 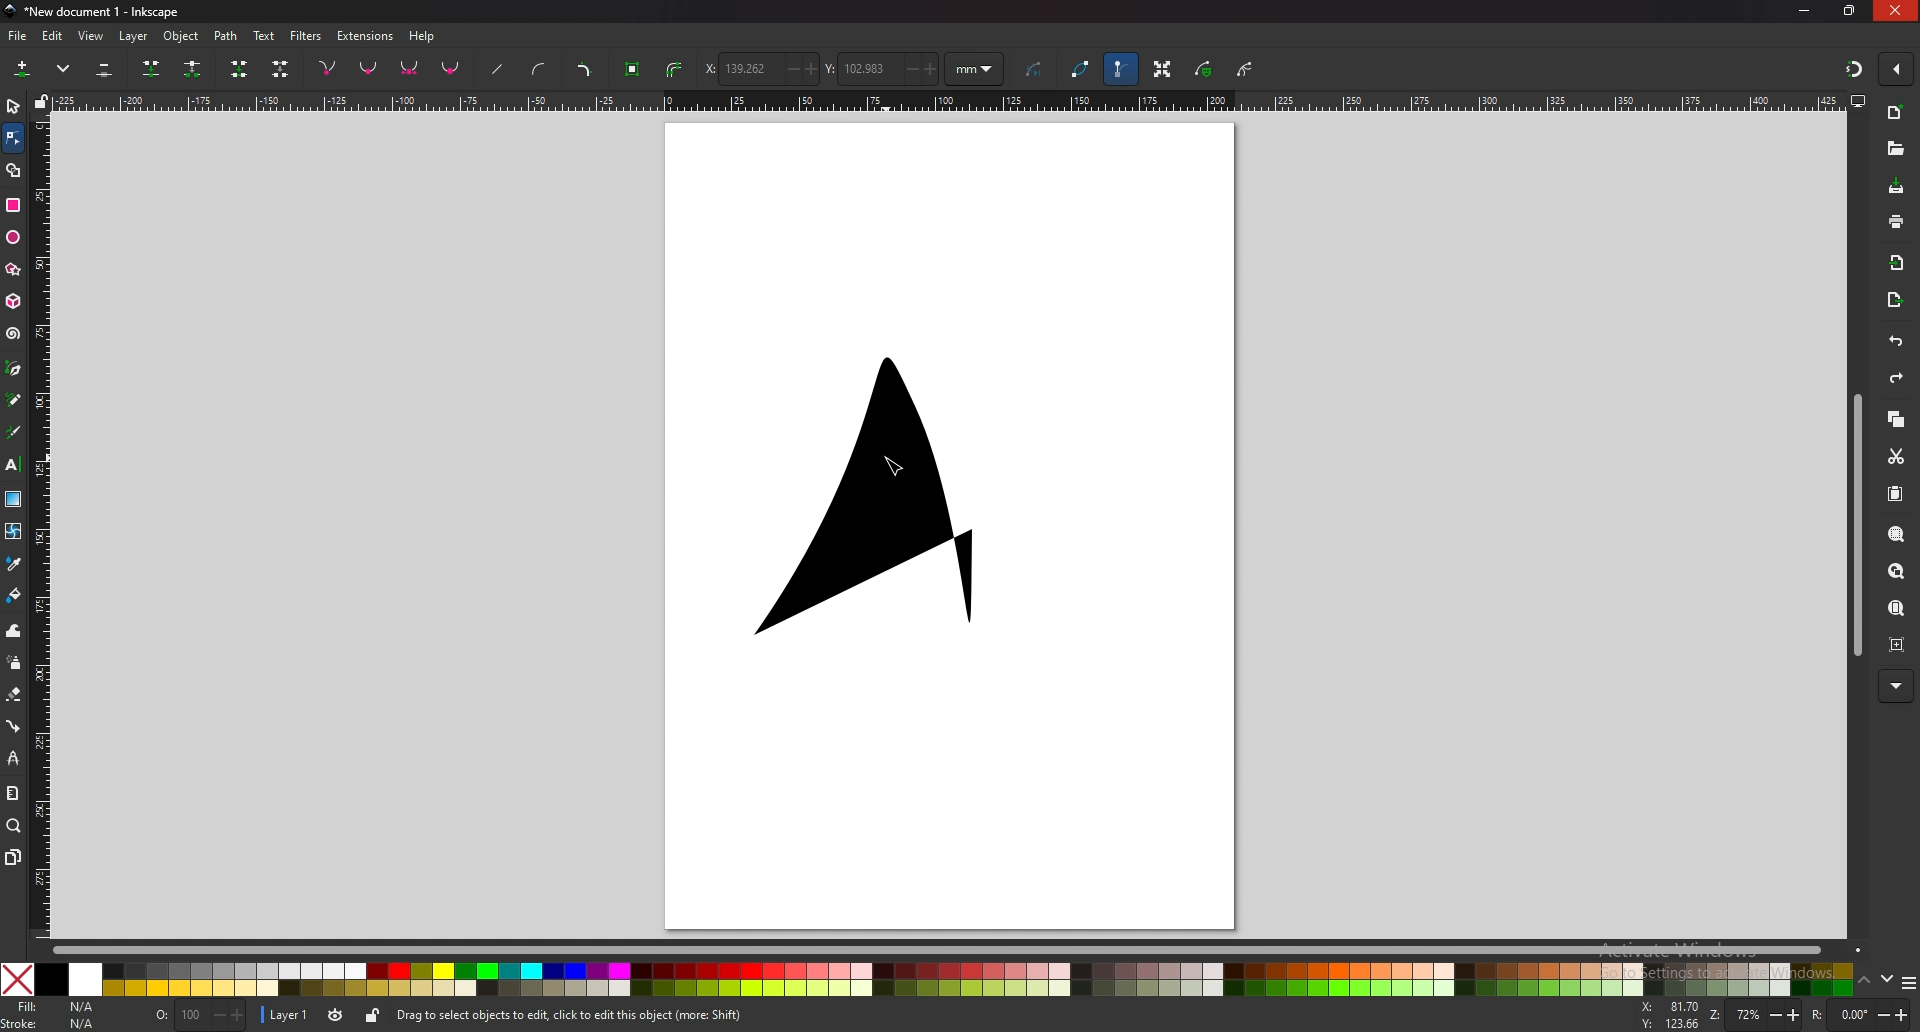 What do you see at coordinates (410, 69) in the screenshot?
I see `nodes symmetrical` at bounding box center [410, 69].